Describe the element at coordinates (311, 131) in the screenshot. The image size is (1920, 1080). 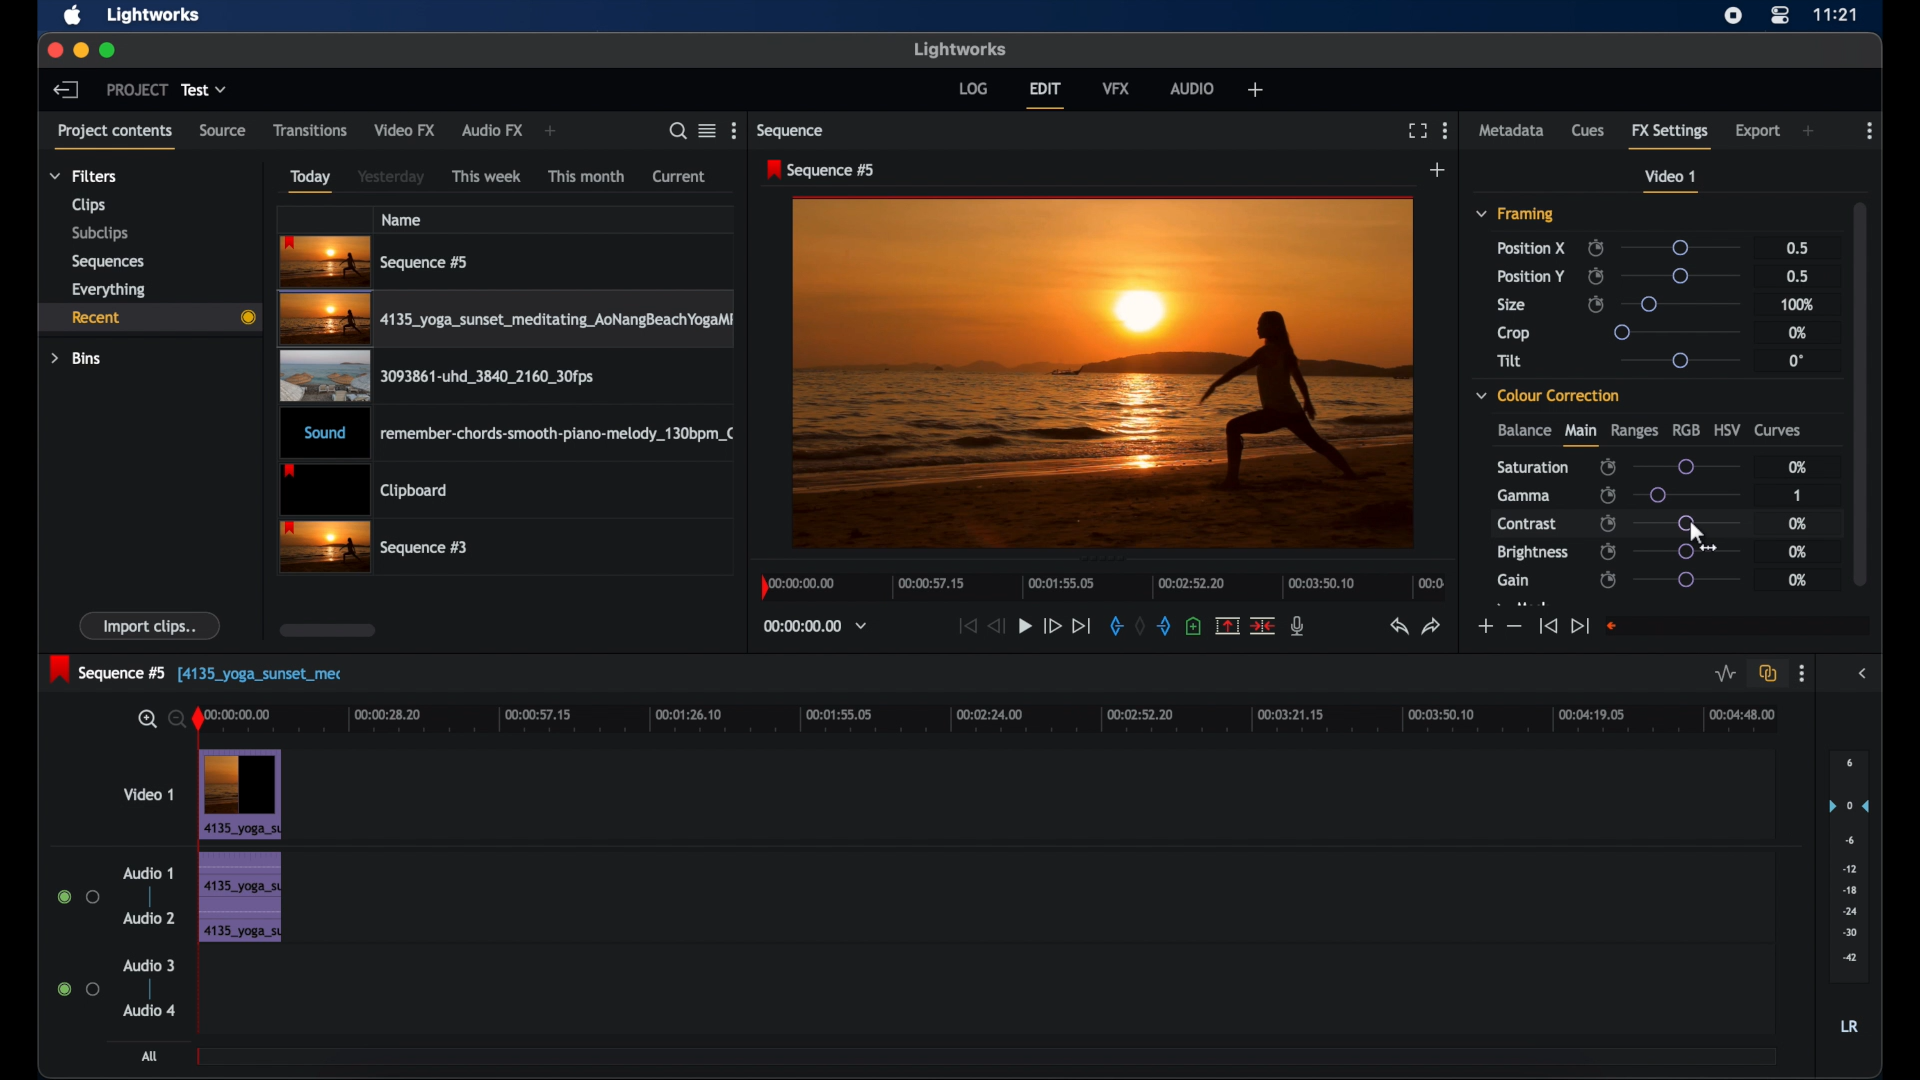
I see `transitions` at that location.